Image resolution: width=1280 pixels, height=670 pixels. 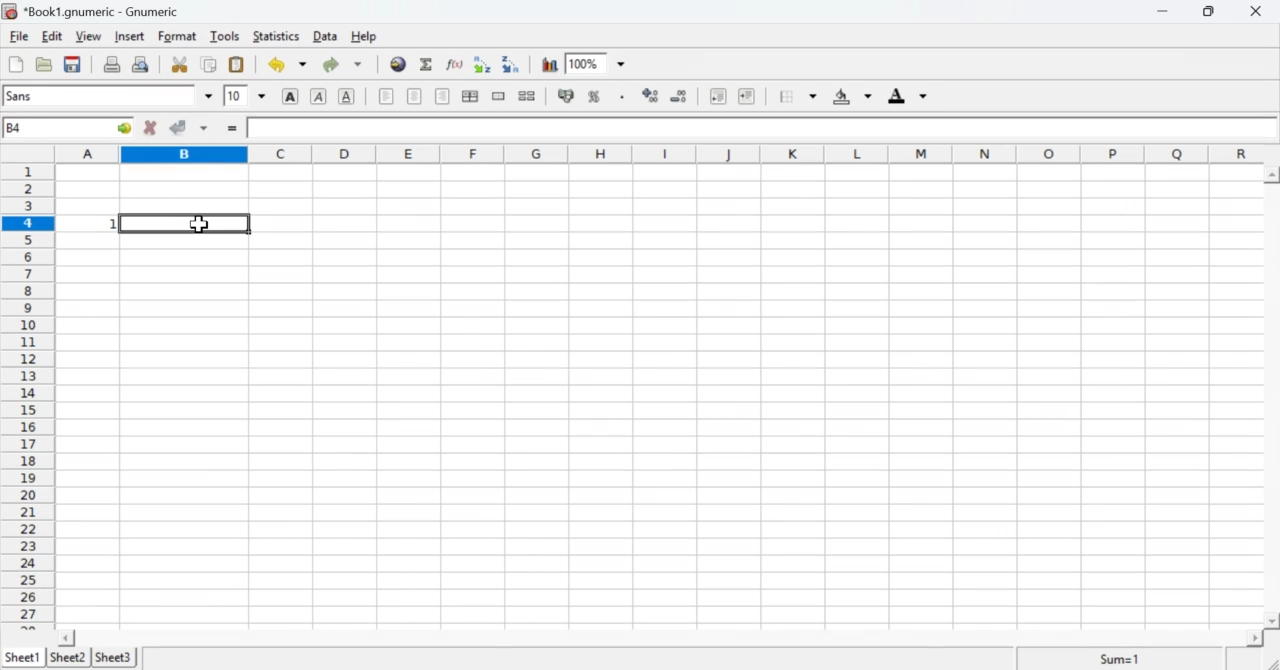 I want to click on Background, so click(x=853, y=97).